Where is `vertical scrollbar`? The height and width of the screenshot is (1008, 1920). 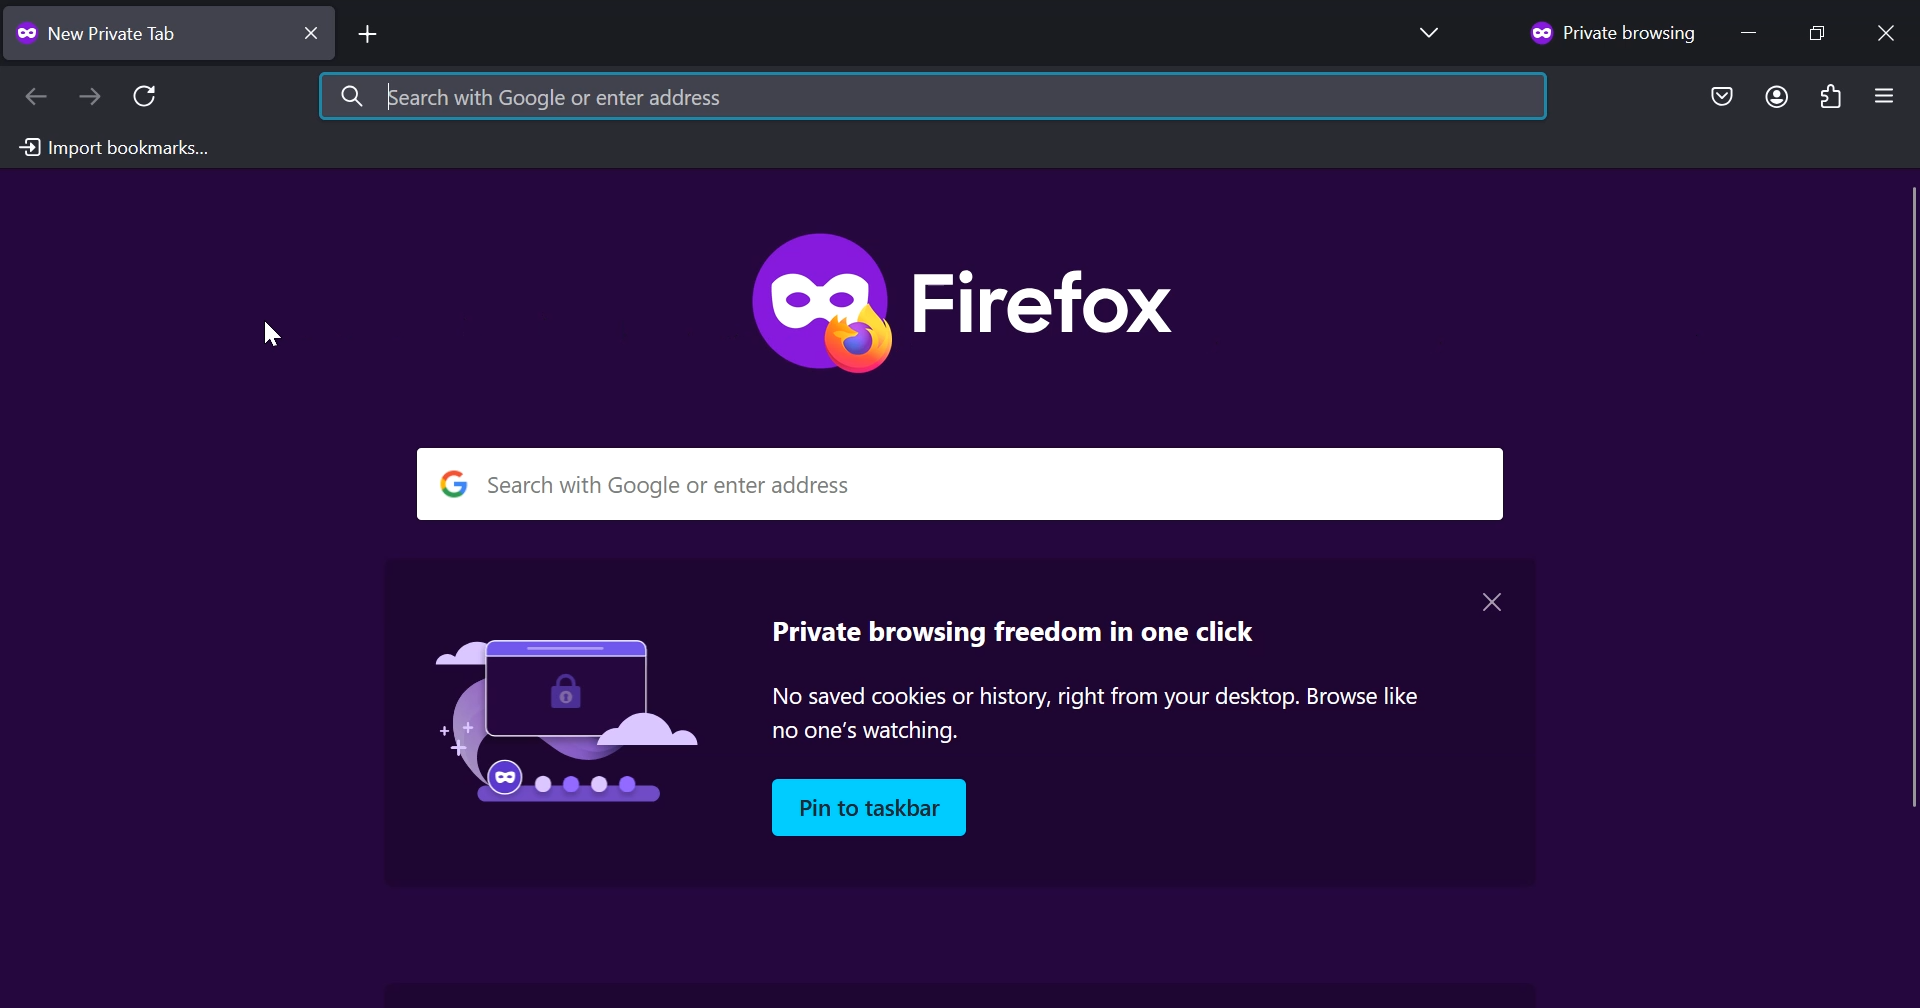 vertical scrollbar is located at coordinates (1908, 497).